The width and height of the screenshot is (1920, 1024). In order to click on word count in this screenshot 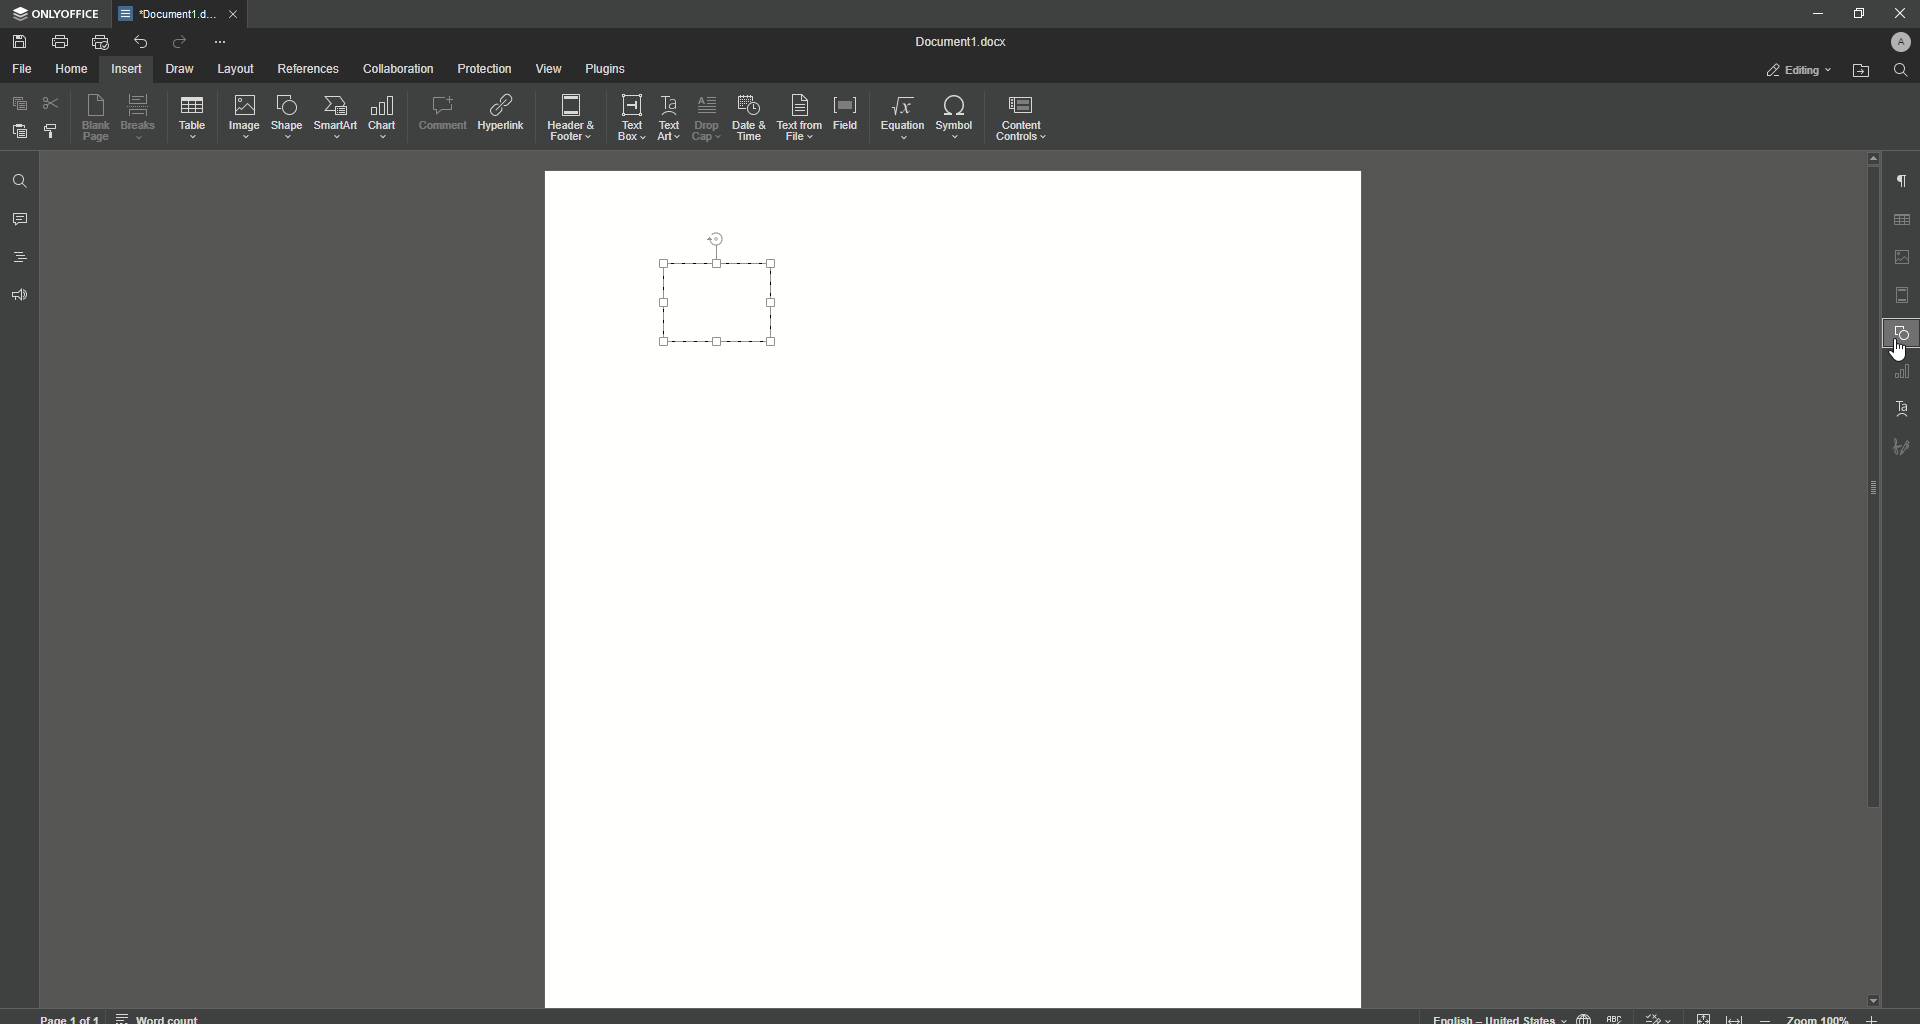, I will do `click(156, 1015)`.